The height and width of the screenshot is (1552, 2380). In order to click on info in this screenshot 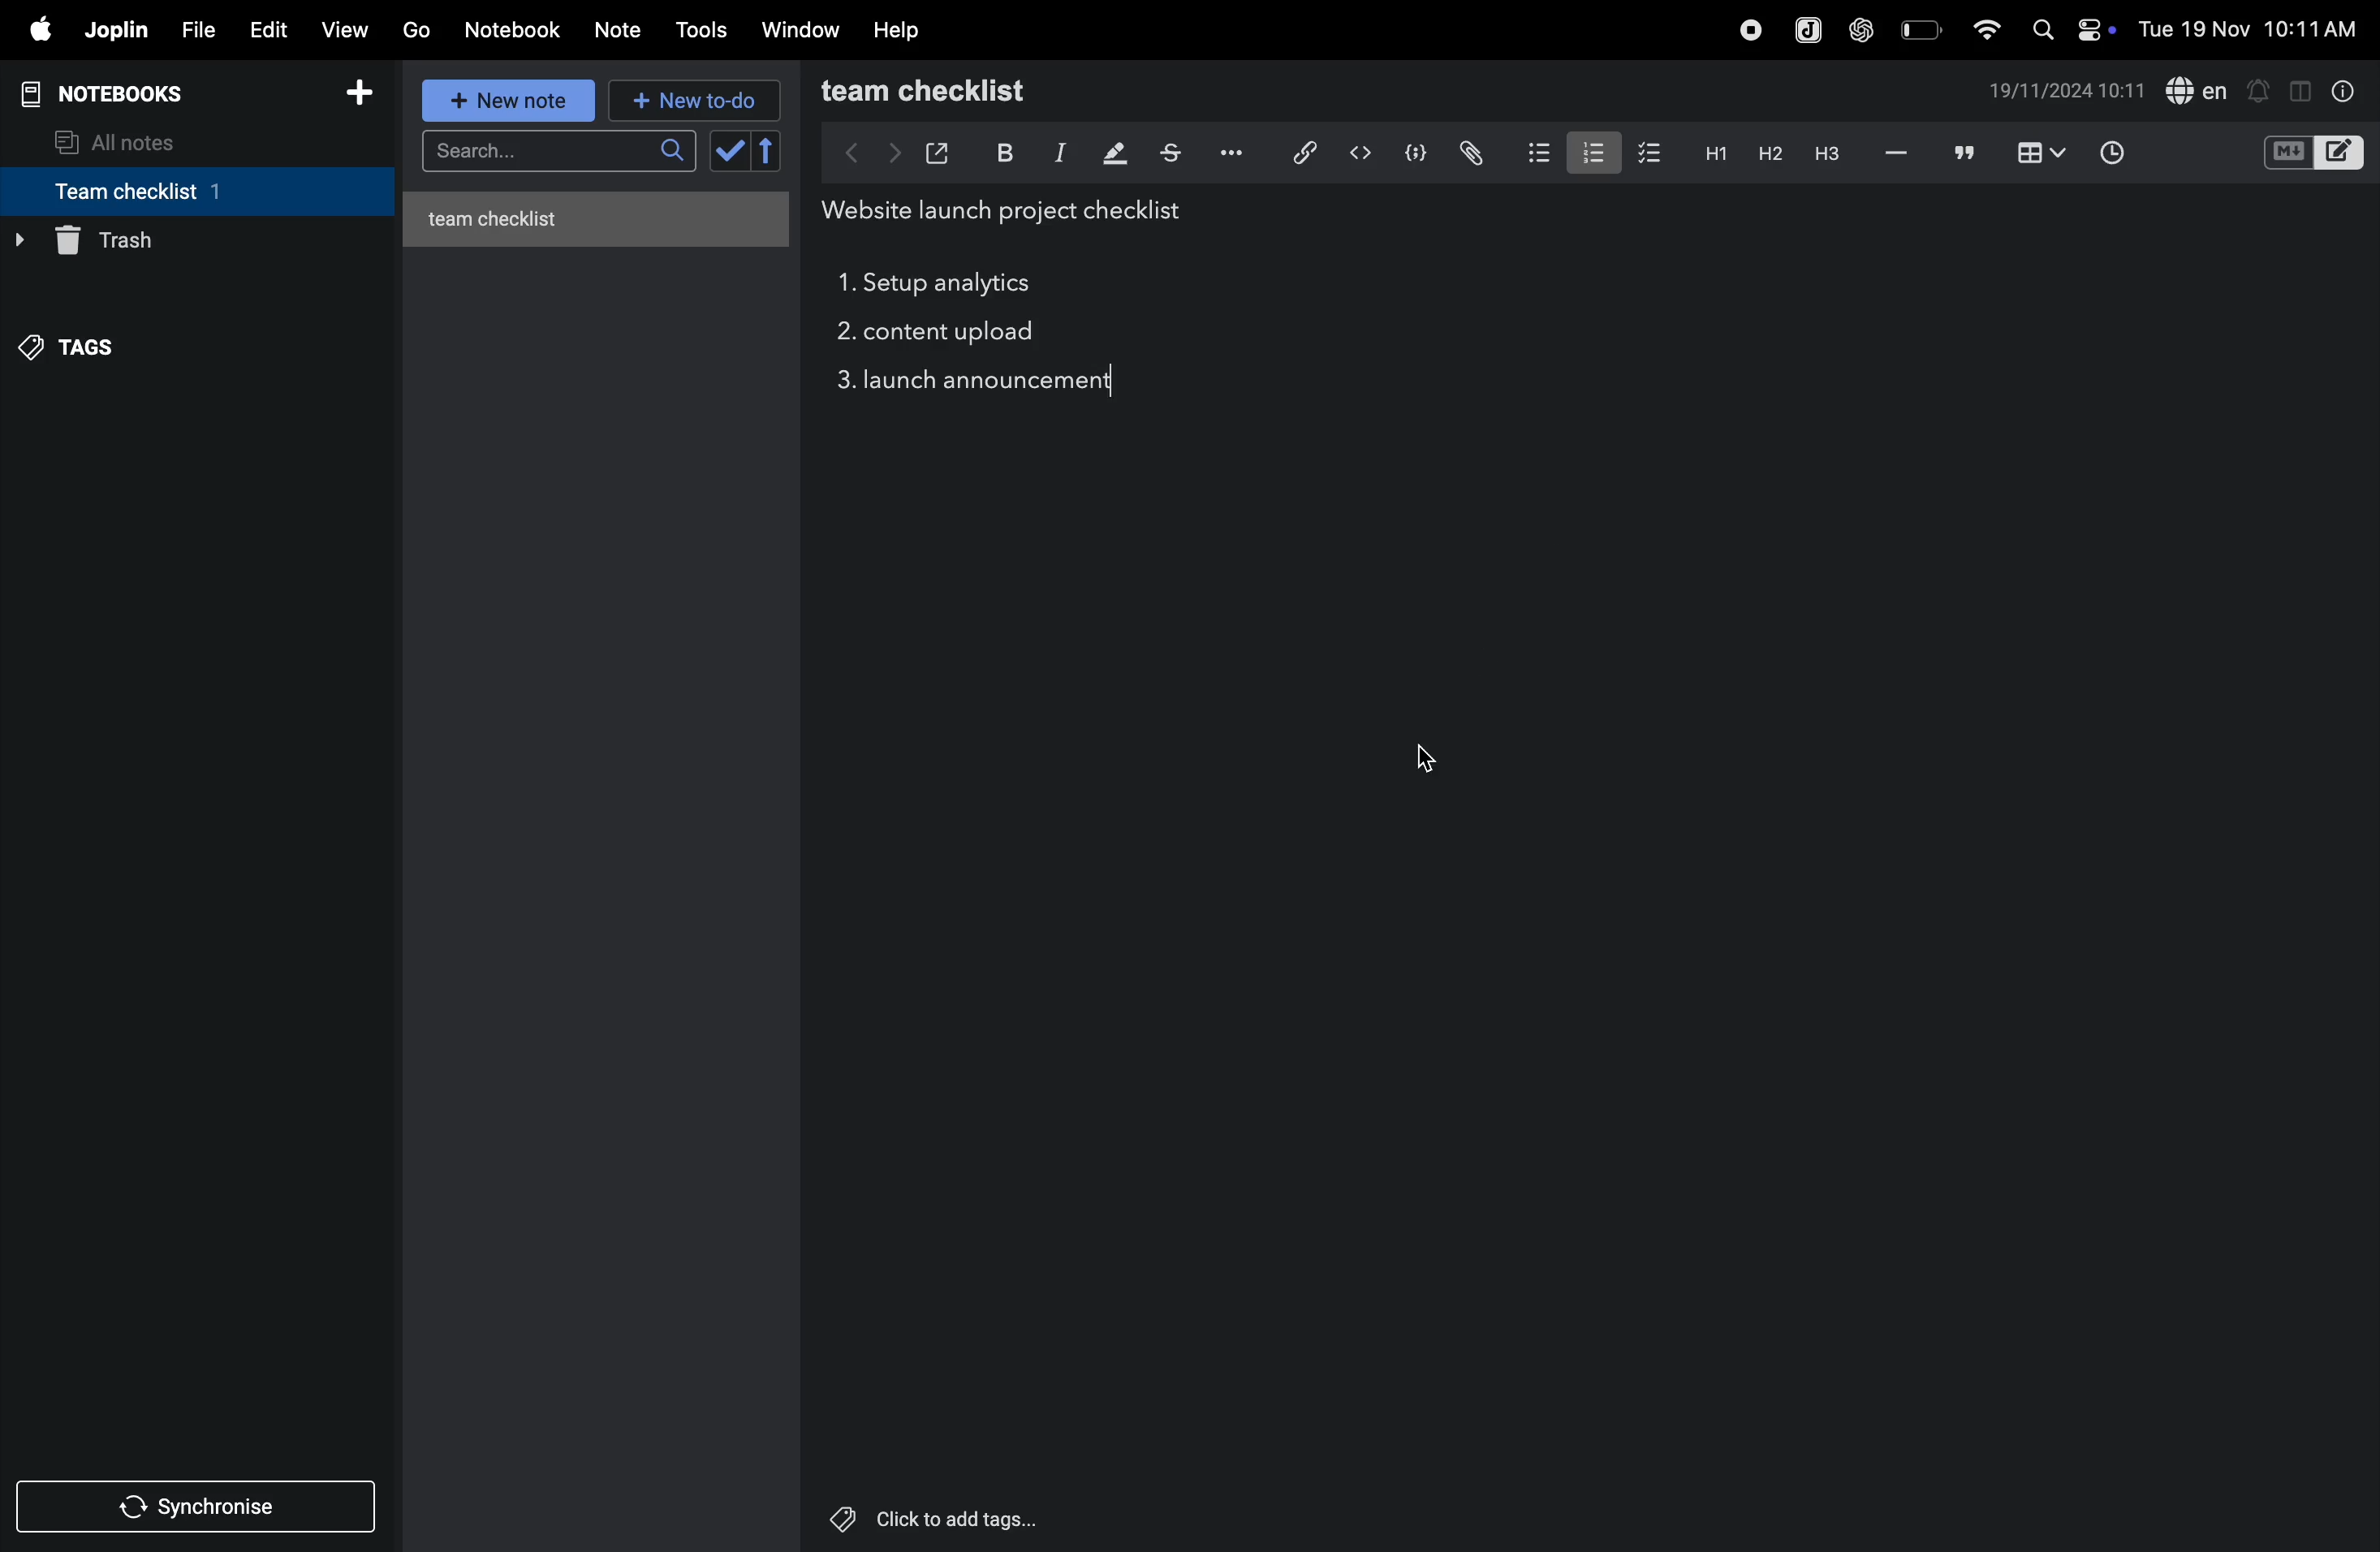, I will do `click(2339, 90)`.